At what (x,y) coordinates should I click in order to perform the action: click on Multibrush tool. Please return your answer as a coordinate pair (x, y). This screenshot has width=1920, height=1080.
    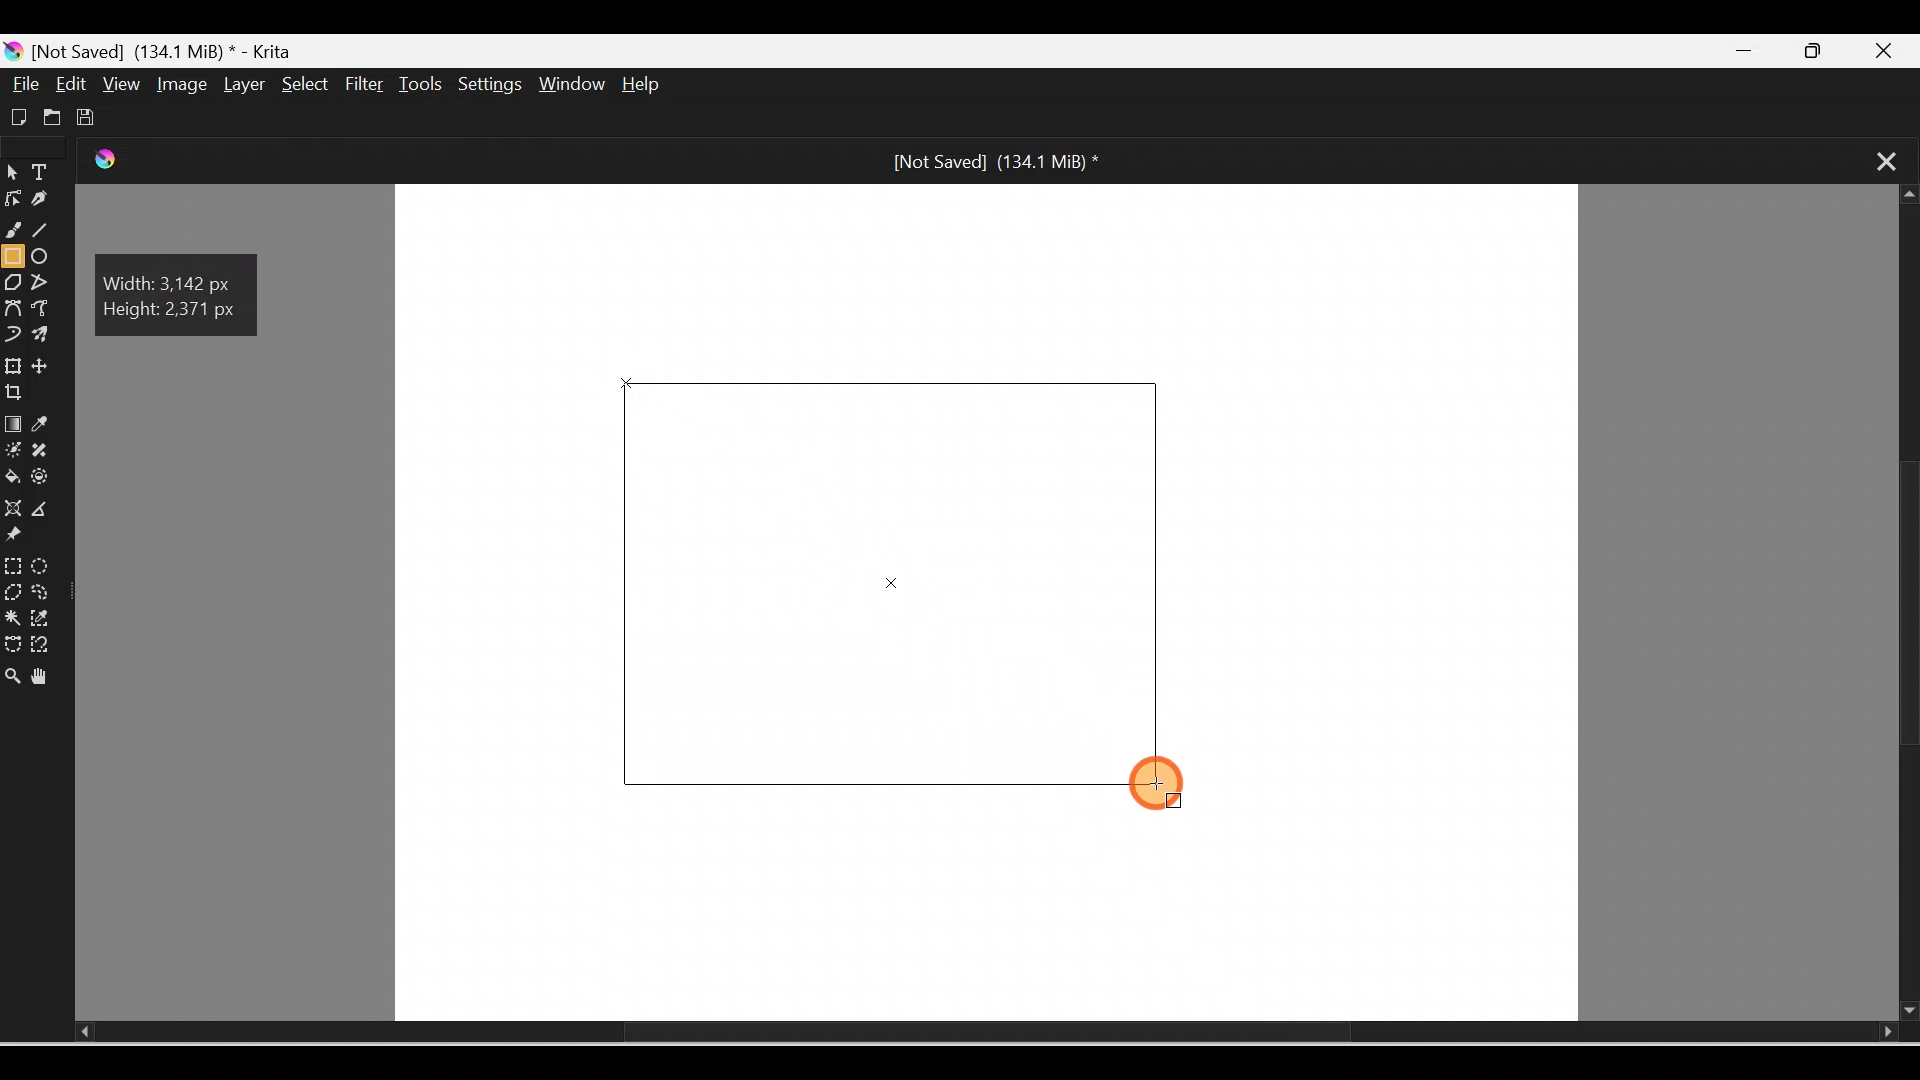
    Looking at the image, I should click on (44, 337).